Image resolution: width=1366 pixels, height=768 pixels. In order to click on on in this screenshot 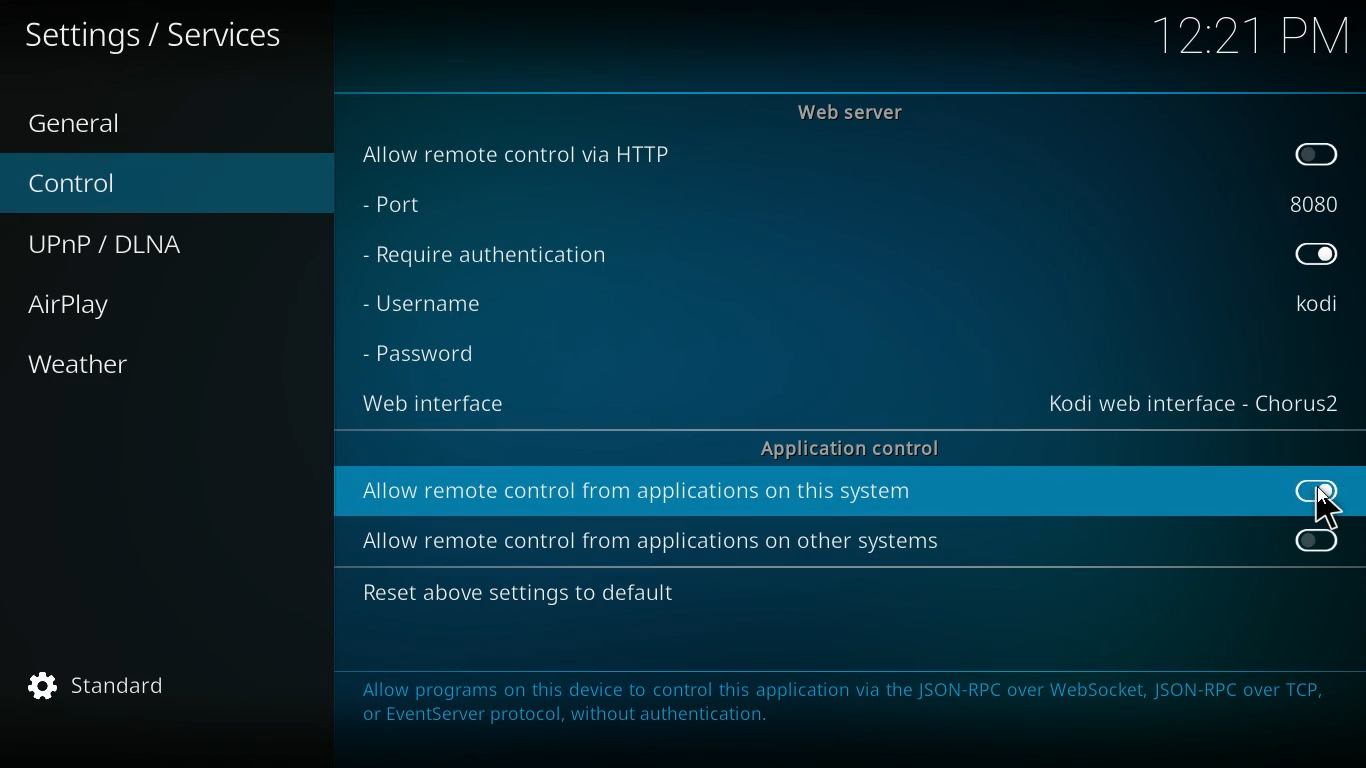, I will do `click(1314, 490)`.